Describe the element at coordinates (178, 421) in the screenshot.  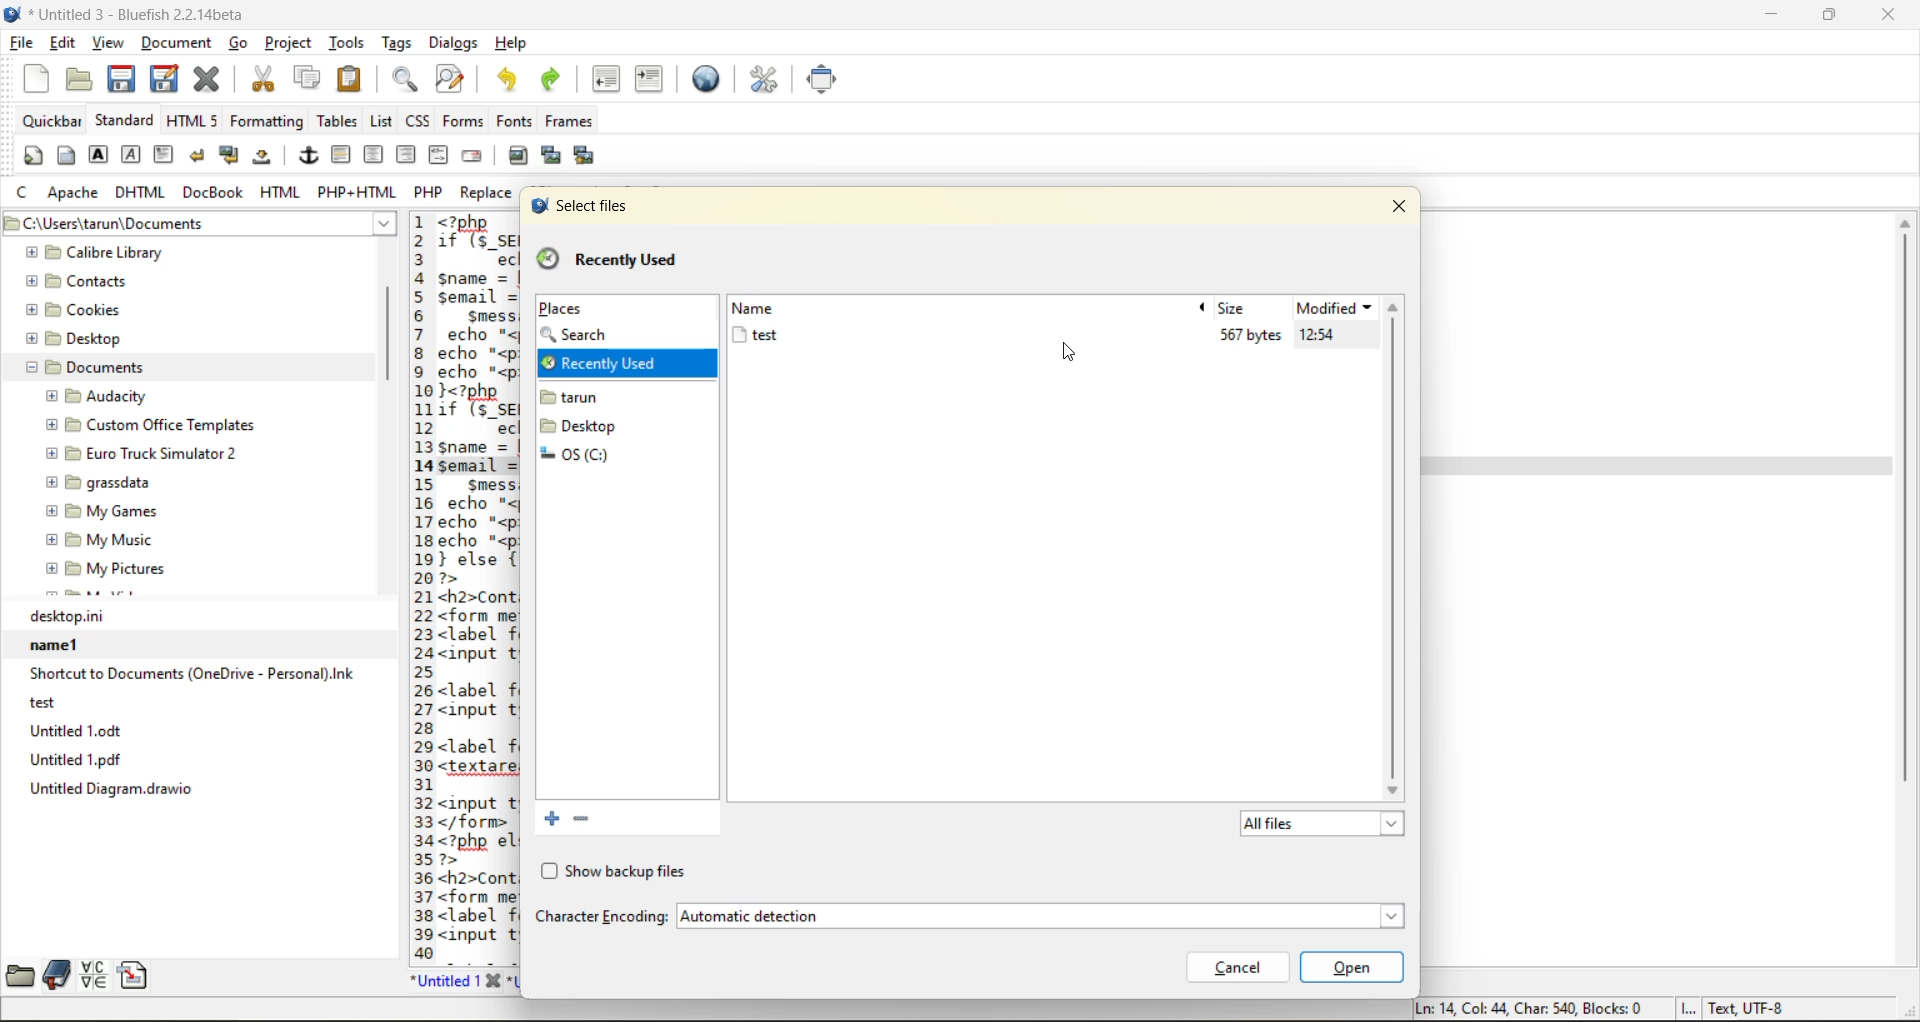
I see `folder explorer` at that location.